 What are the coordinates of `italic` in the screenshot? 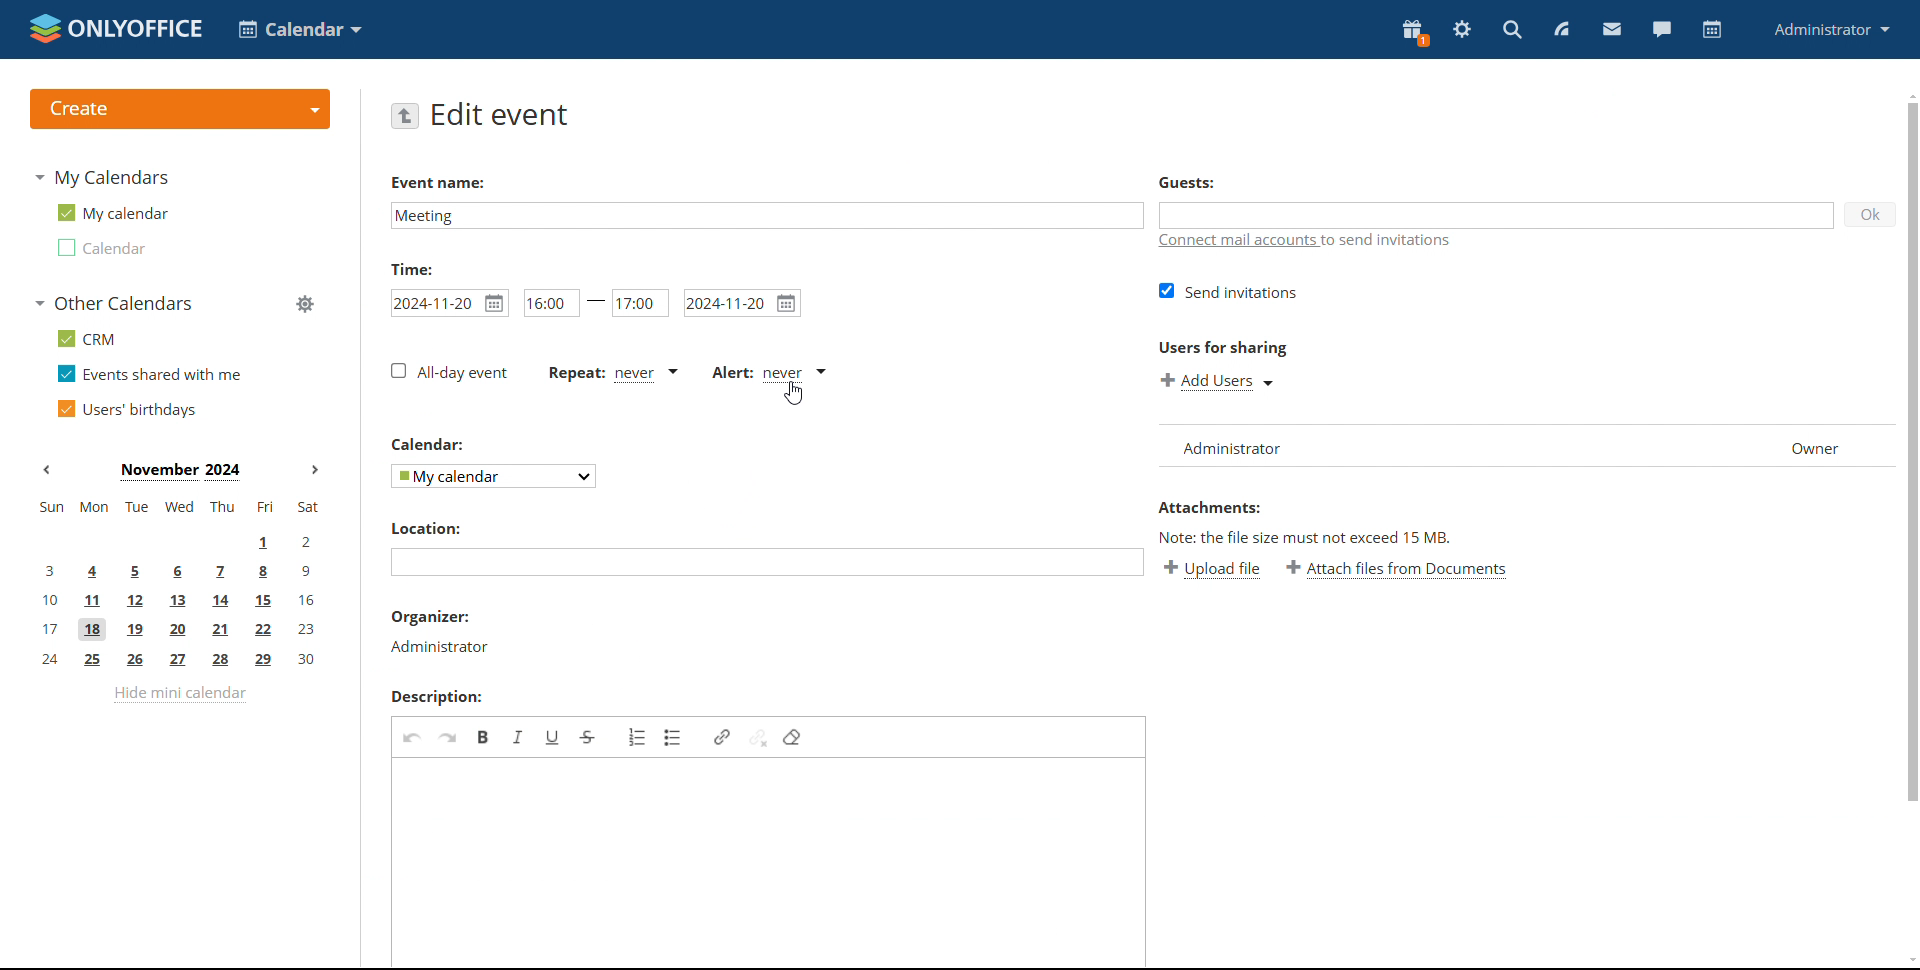 It's located at (520, 737).